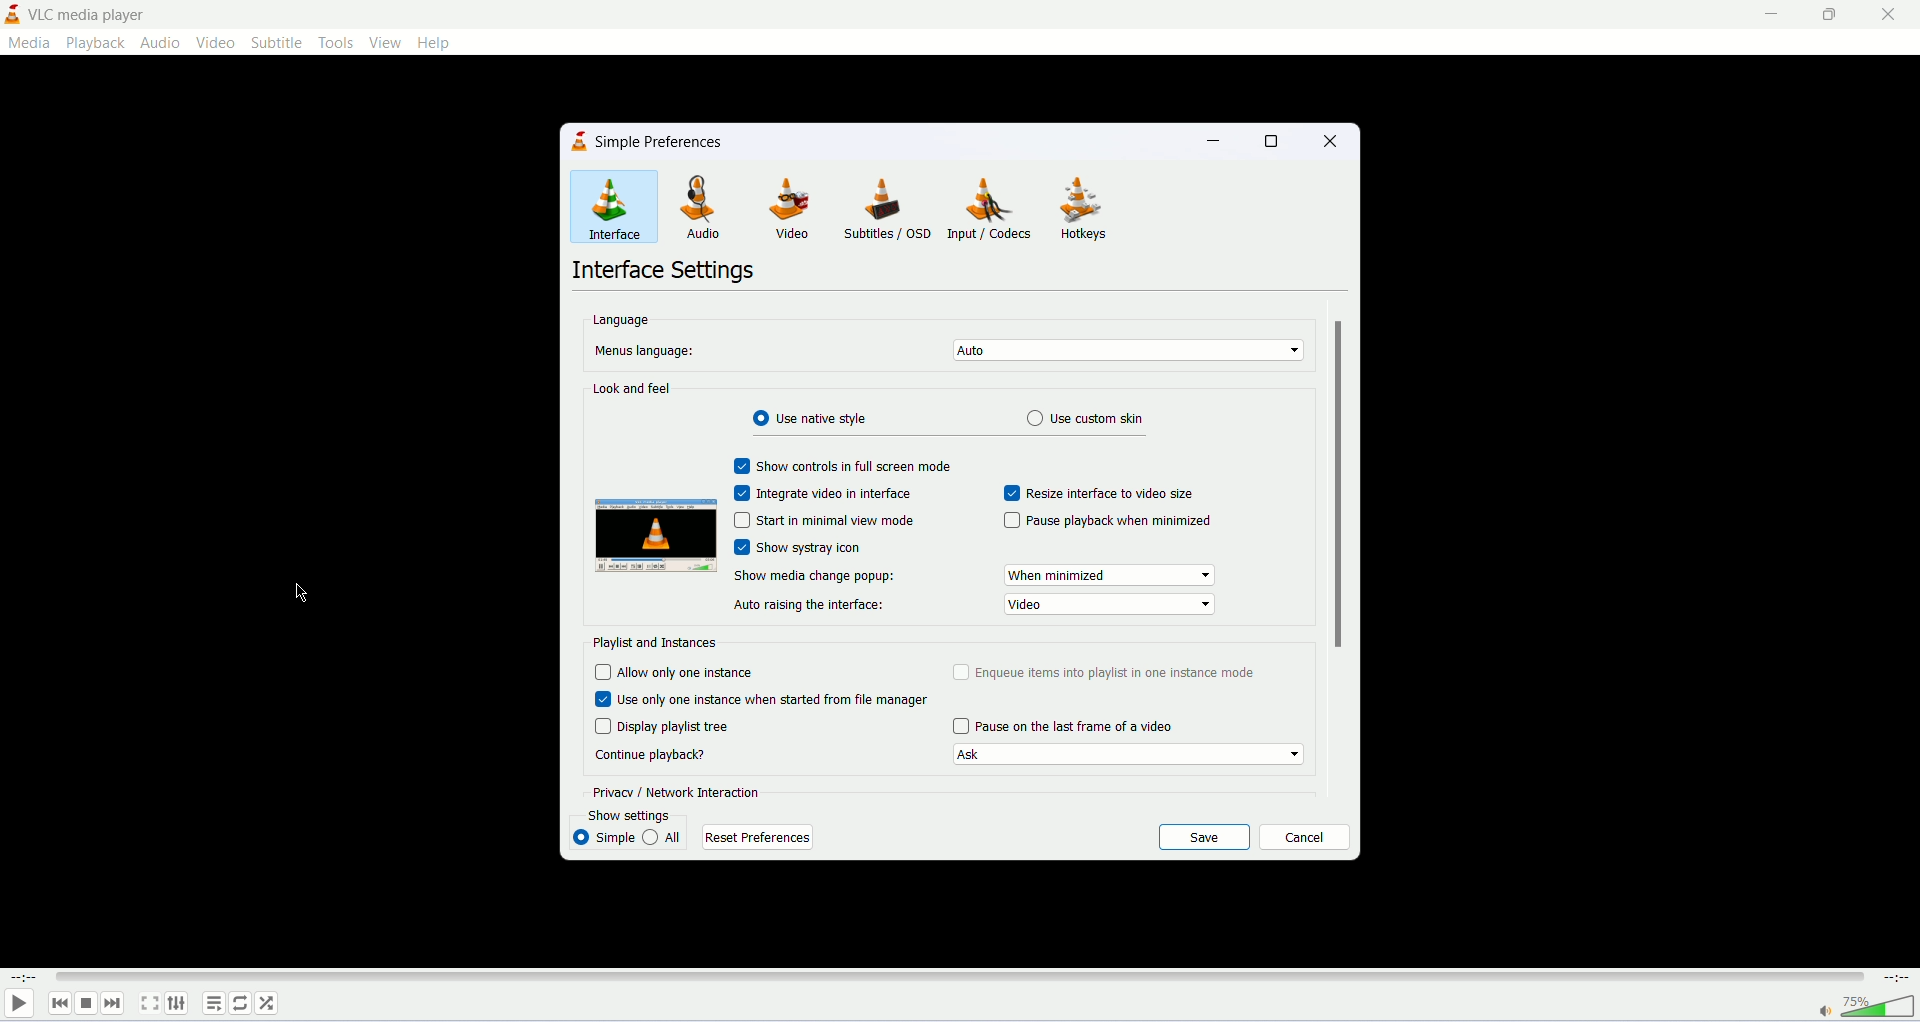 The height and width of the screenshot is (1022, 1920). What do you see at coordinates (991, 208) in the screenshot?
I see `input/codes` at bounding box center [991, 208].